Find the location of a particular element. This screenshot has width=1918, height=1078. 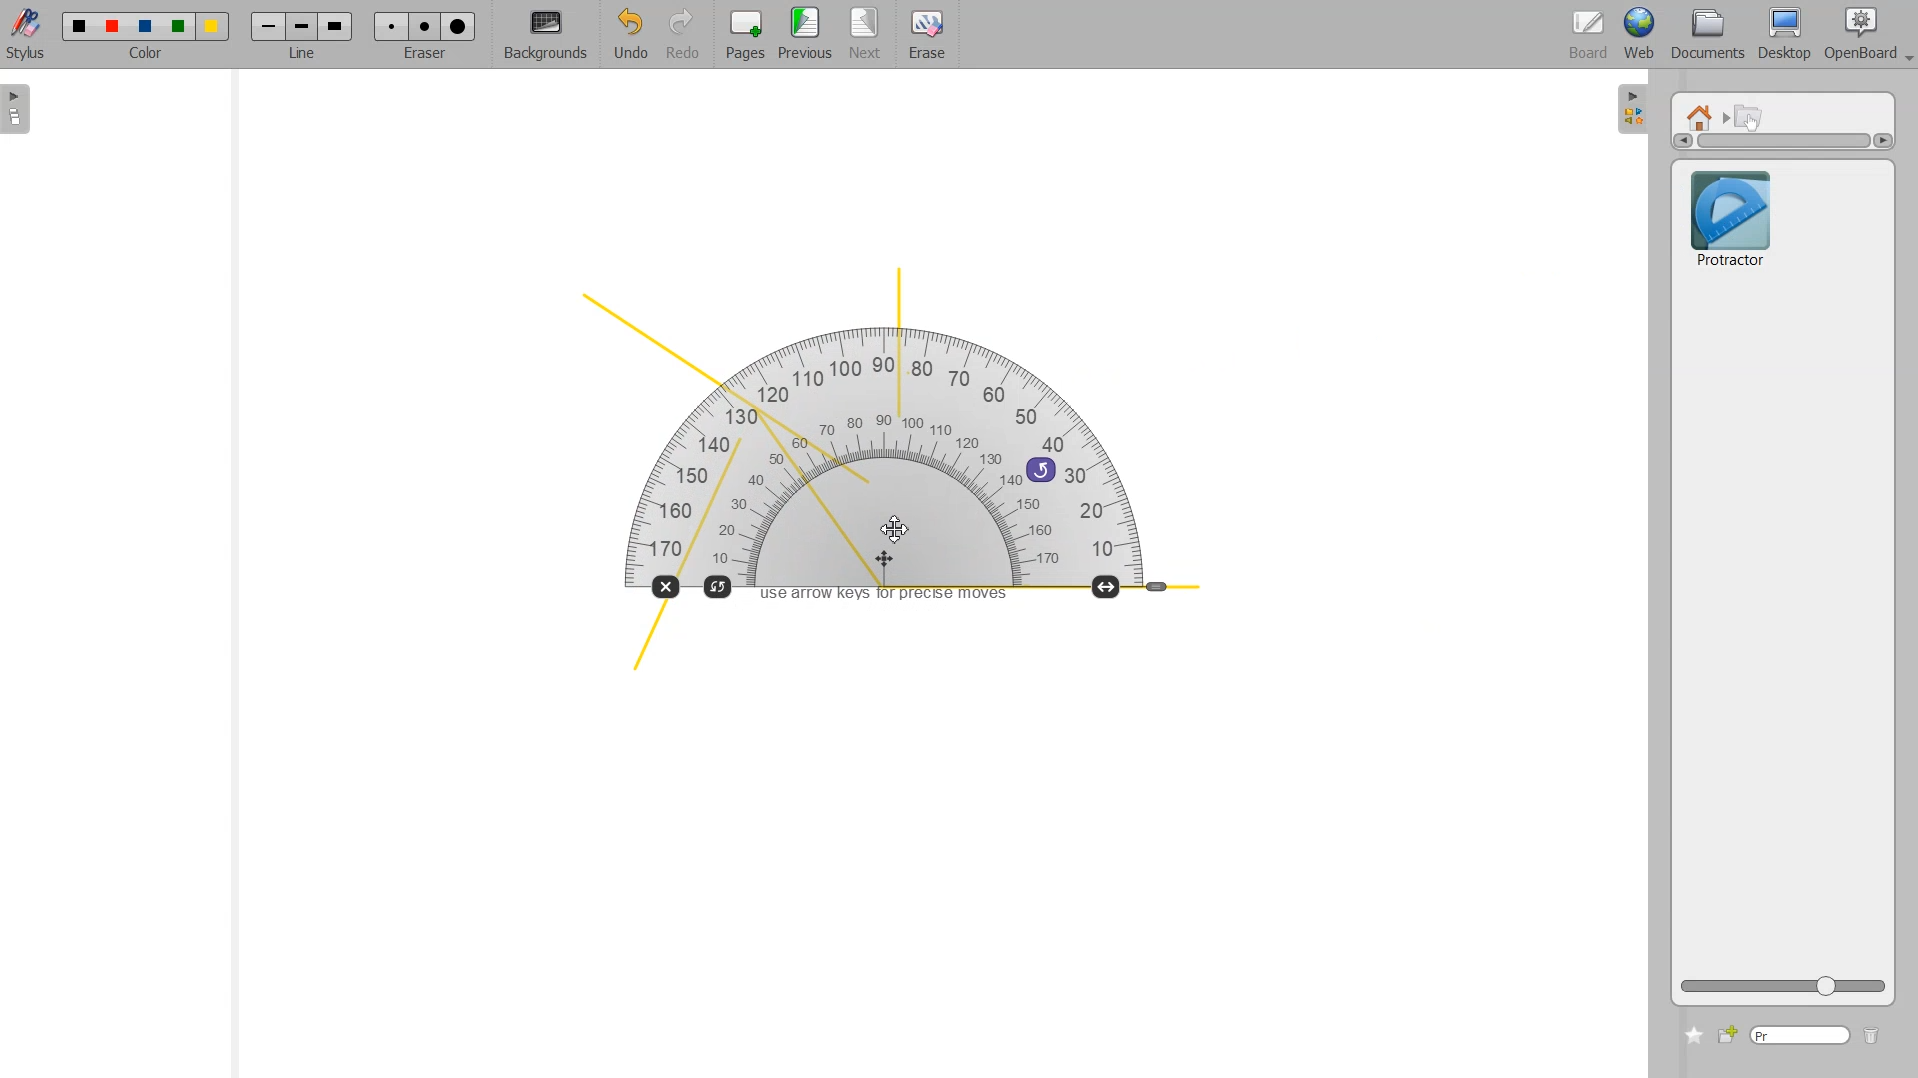

Delete is located at coordinates (1872, 1037).